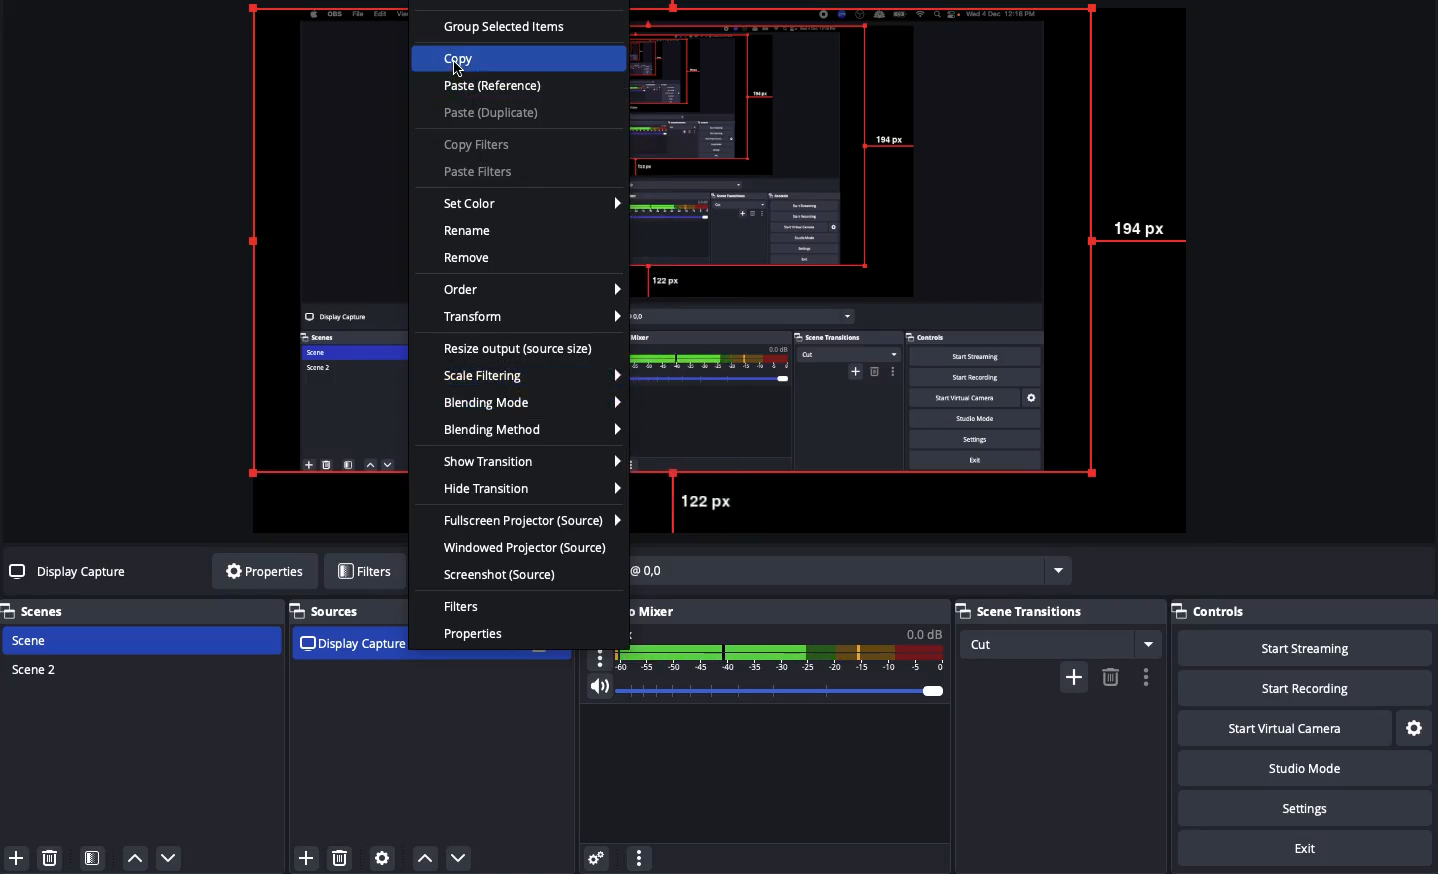 This screenshot has width=1438, height=874. I want to click on Sources, so click(327, 609).